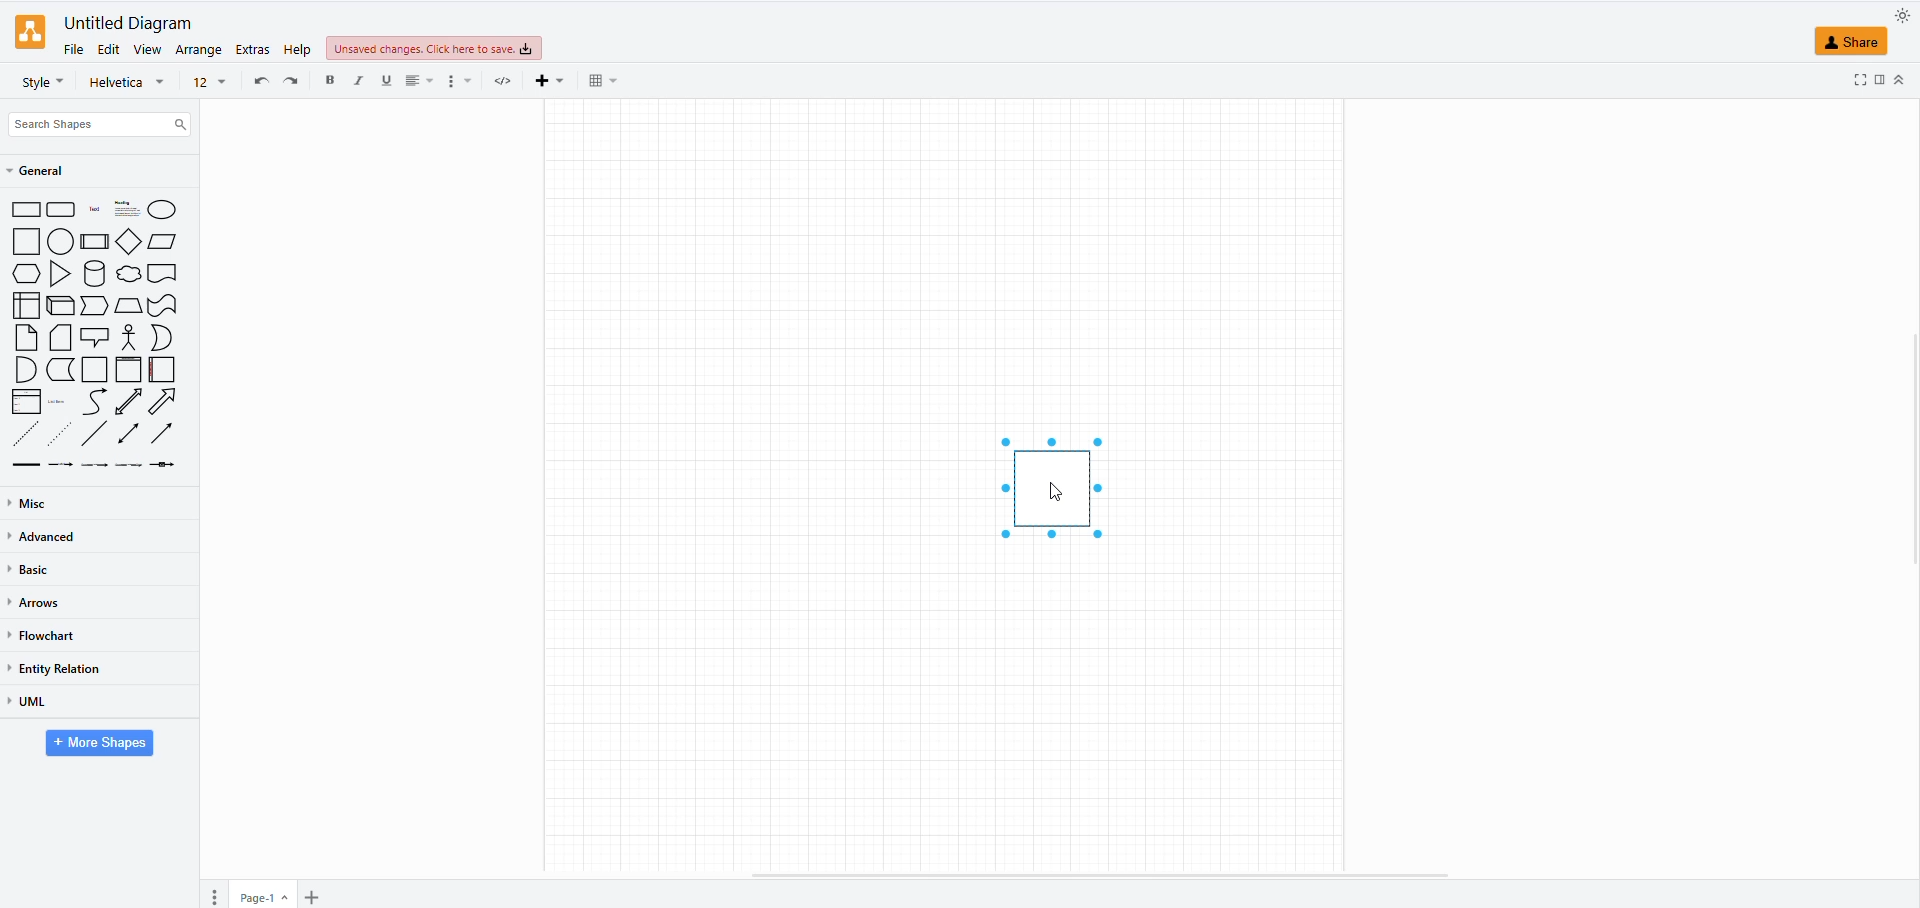 Image resolution: width=1920 pixels, height=908 pixels. I want to click on data storage, so click(62, 369).